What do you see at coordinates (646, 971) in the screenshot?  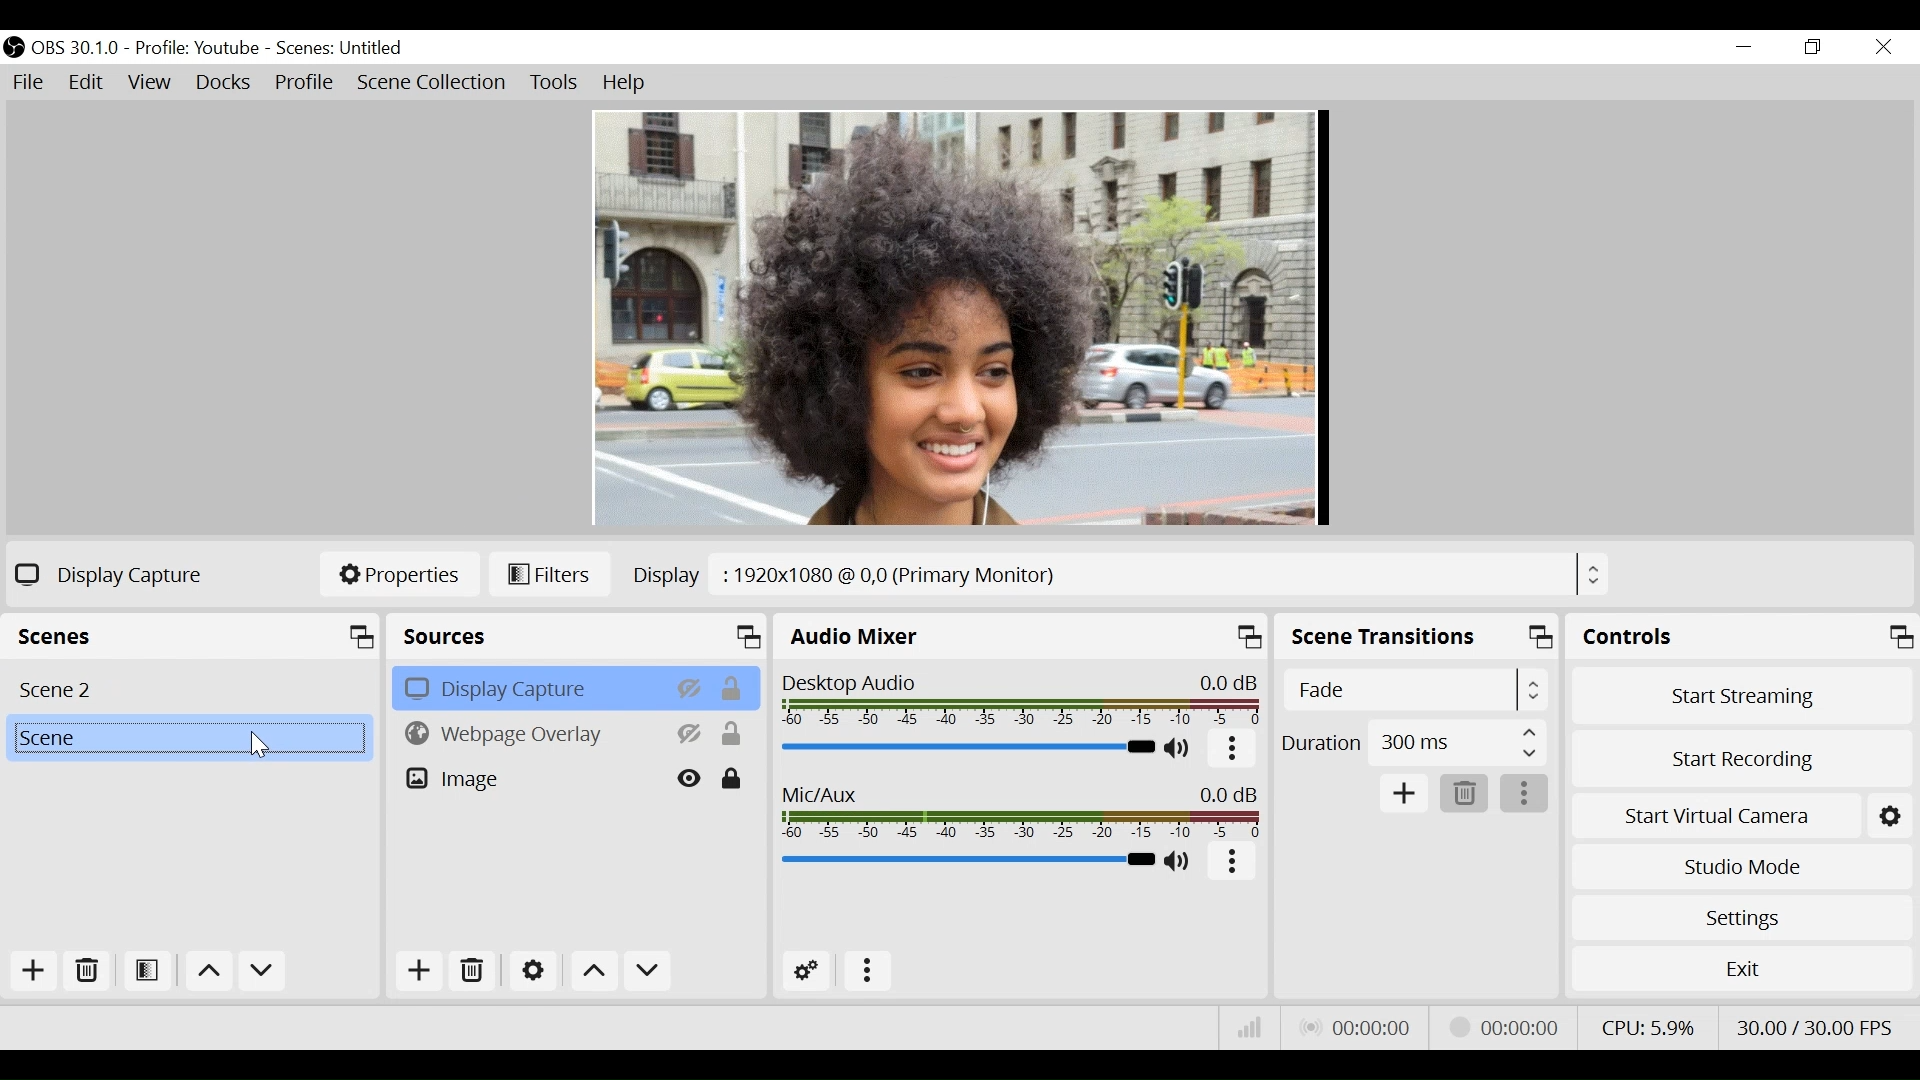 I see `Move down` at bounding box center [646, 971].